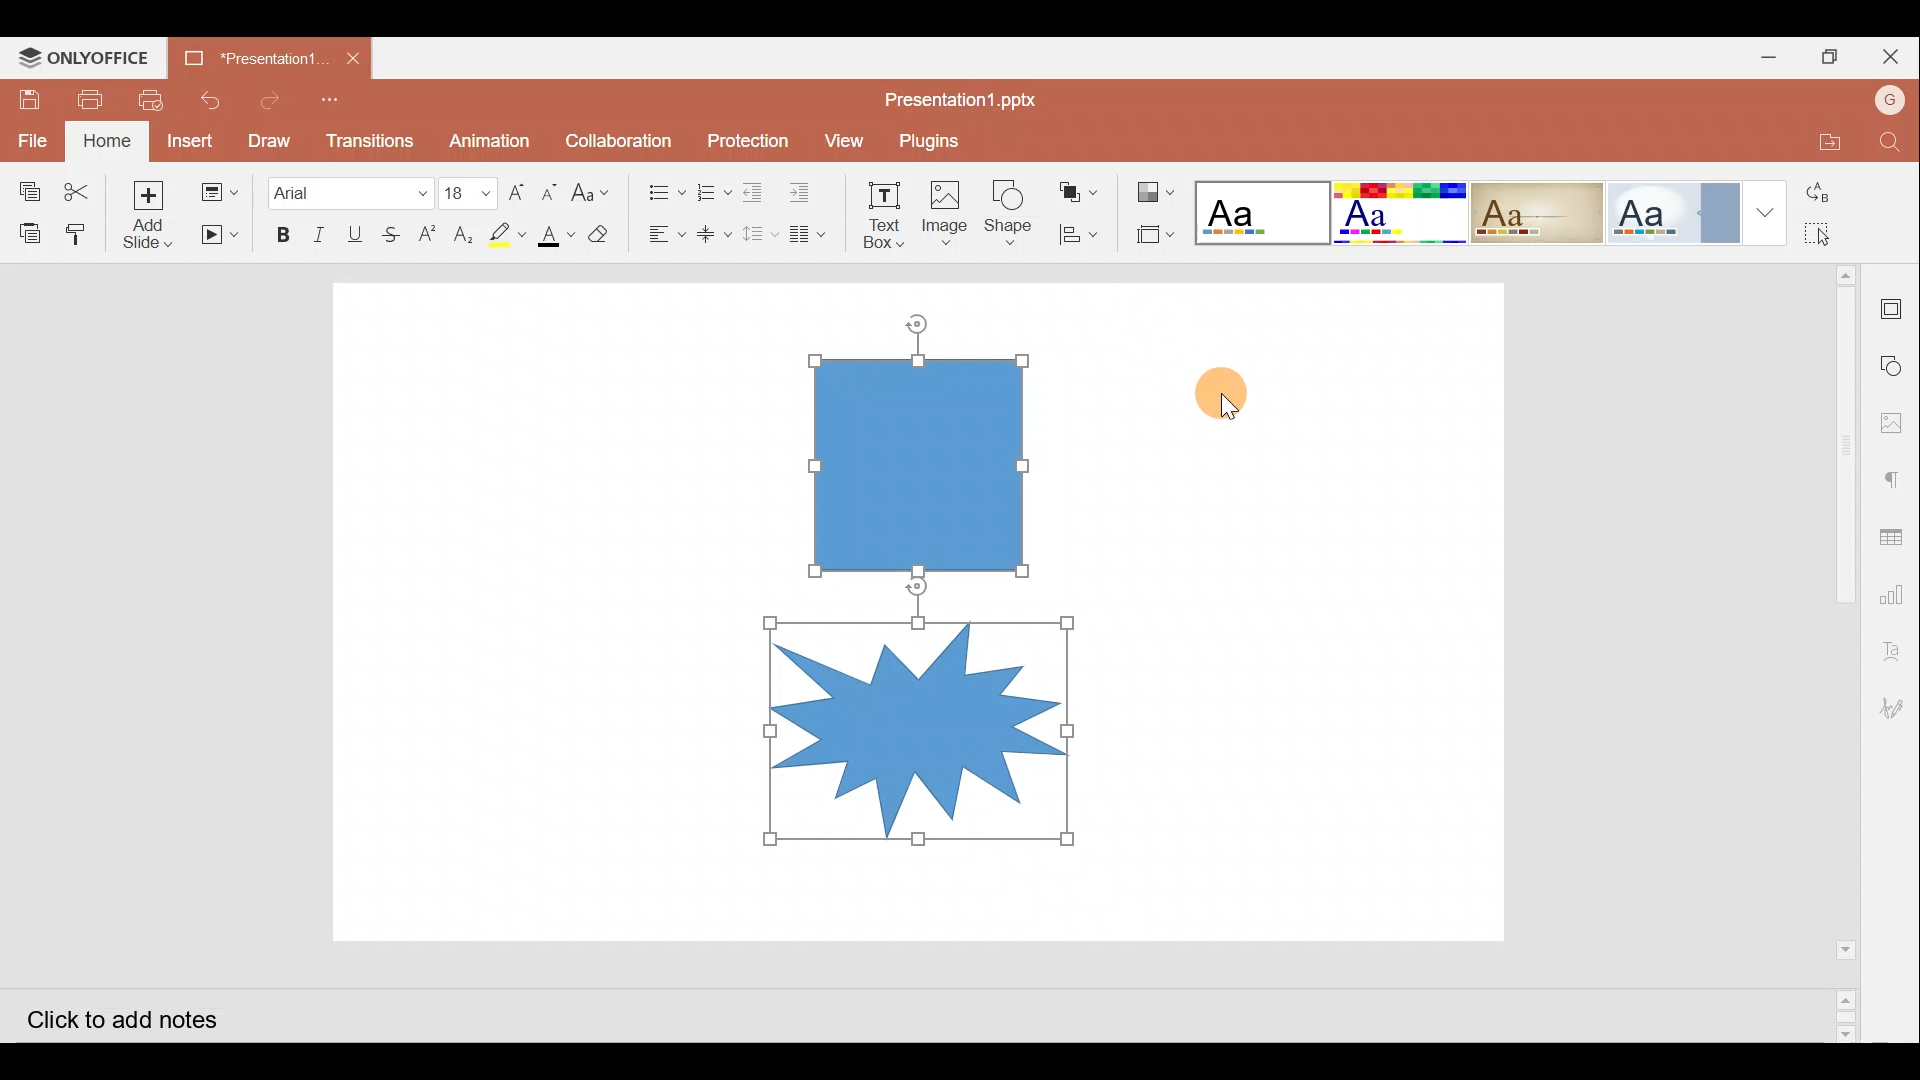 The height and width of the screenshot is (1080, 1920). I want to click on Account name, so click(1890, 103).